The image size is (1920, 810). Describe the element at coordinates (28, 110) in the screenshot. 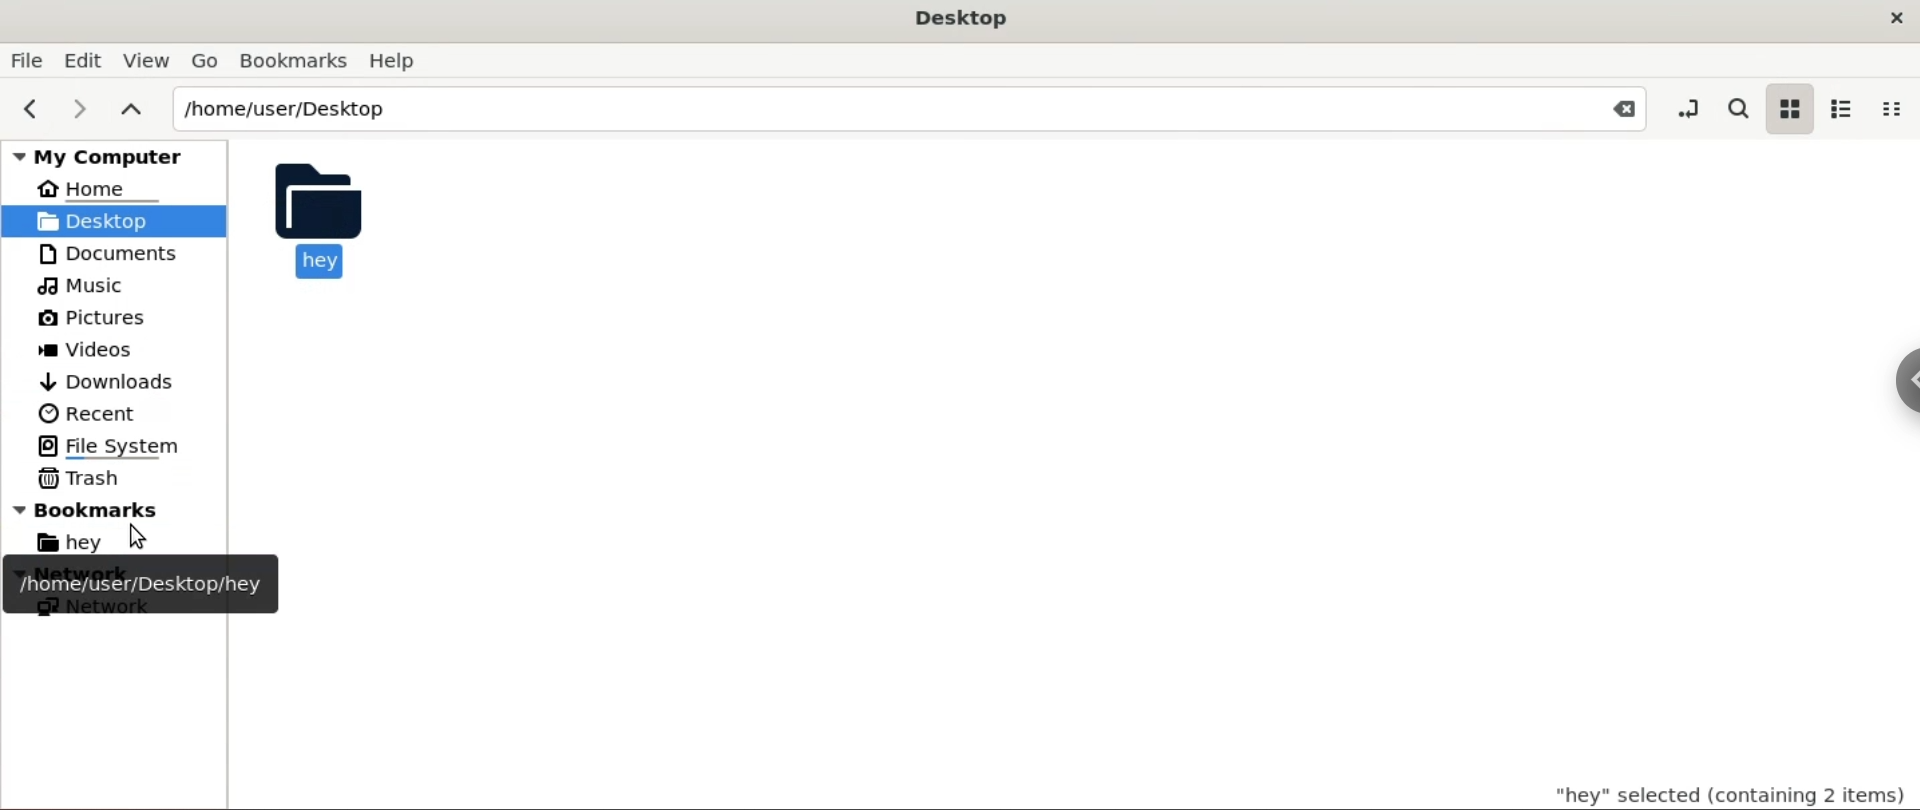

I see `previous` at that location.